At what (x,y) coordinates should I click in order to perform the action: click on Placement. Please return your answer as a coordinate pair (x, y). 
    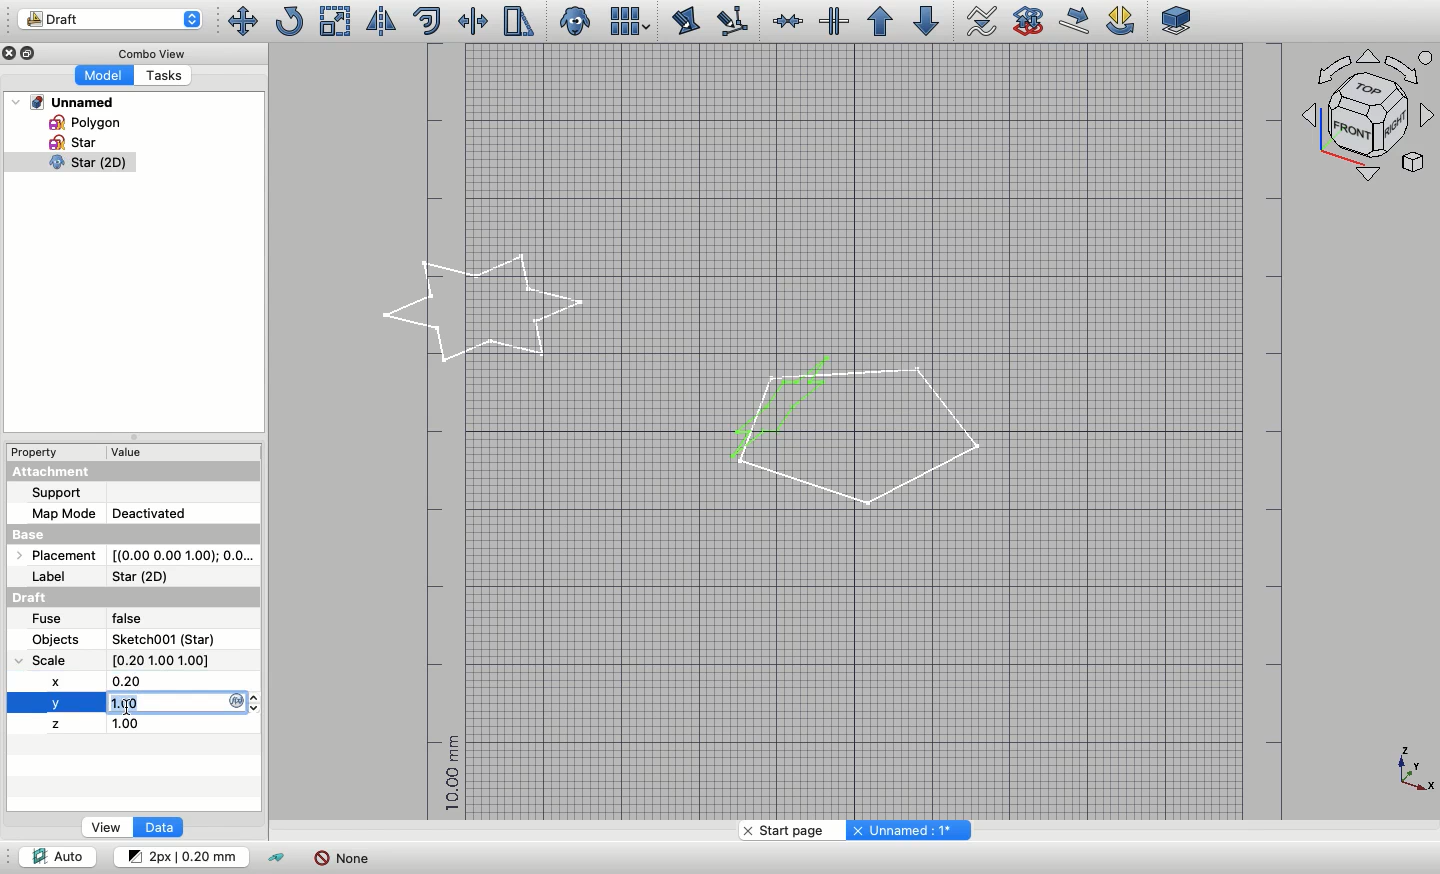
    Looking at the image, I should click on (56, 554).